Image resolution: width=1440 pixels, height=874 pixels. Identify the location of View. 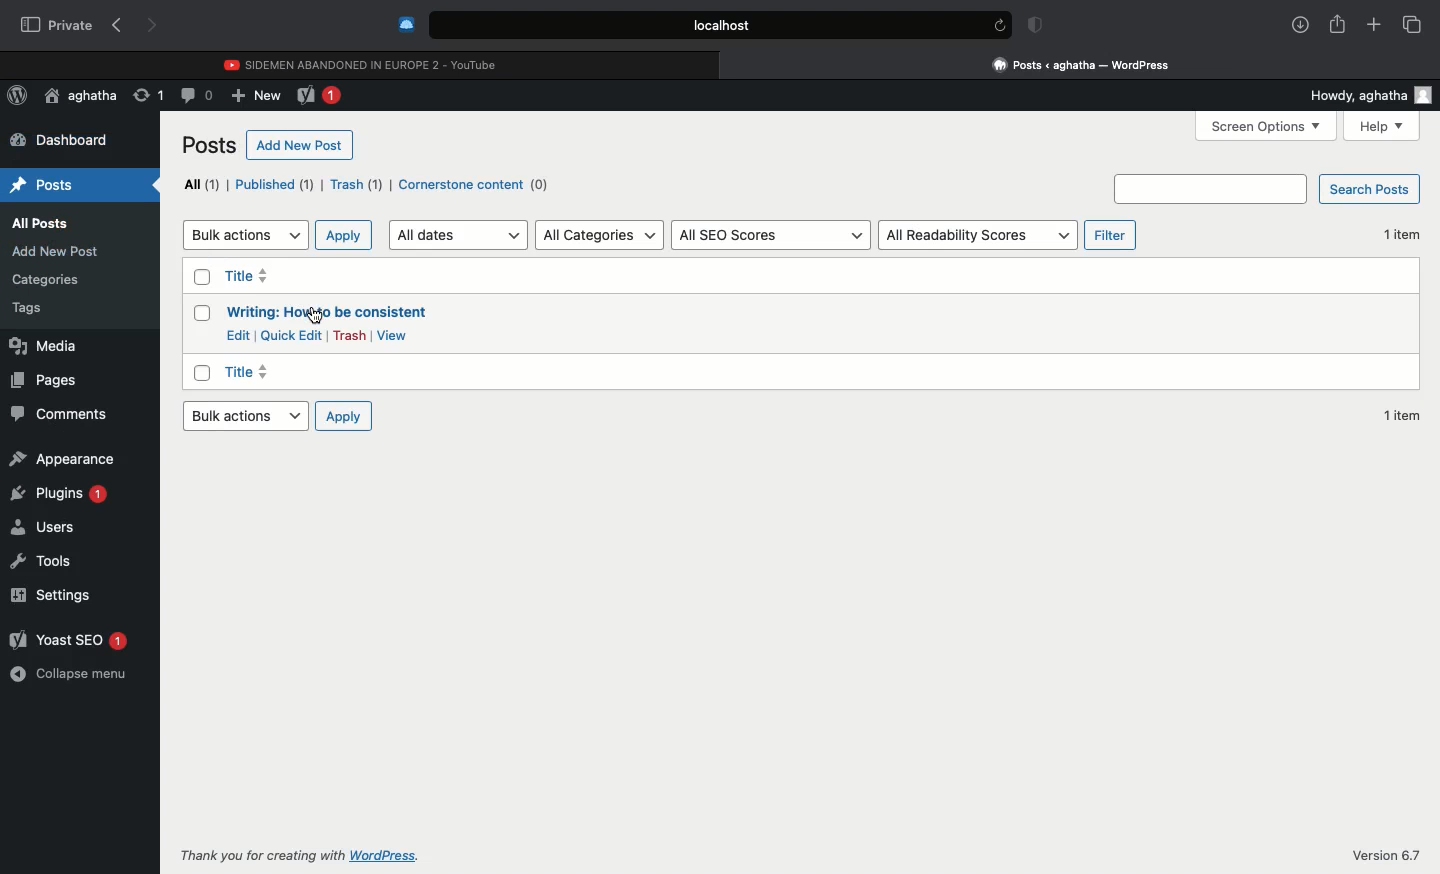
(395, 335).